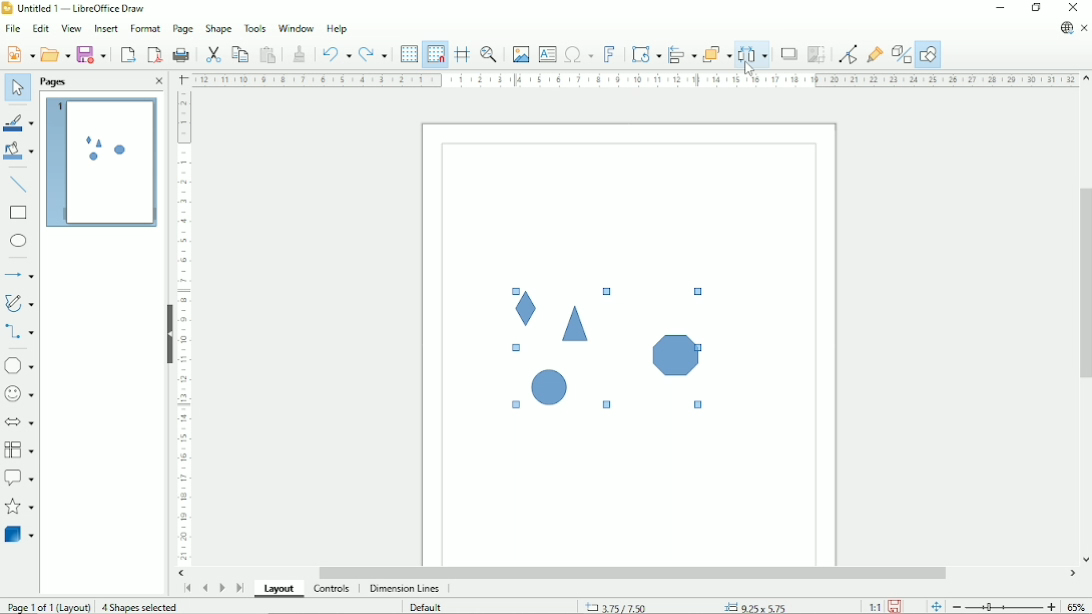 This screenshot has height=614, width=1092. What do you see at coordinates (462, 53) in the screenshot?
I see `Helplines while moving` at bounding box center [462, 53].